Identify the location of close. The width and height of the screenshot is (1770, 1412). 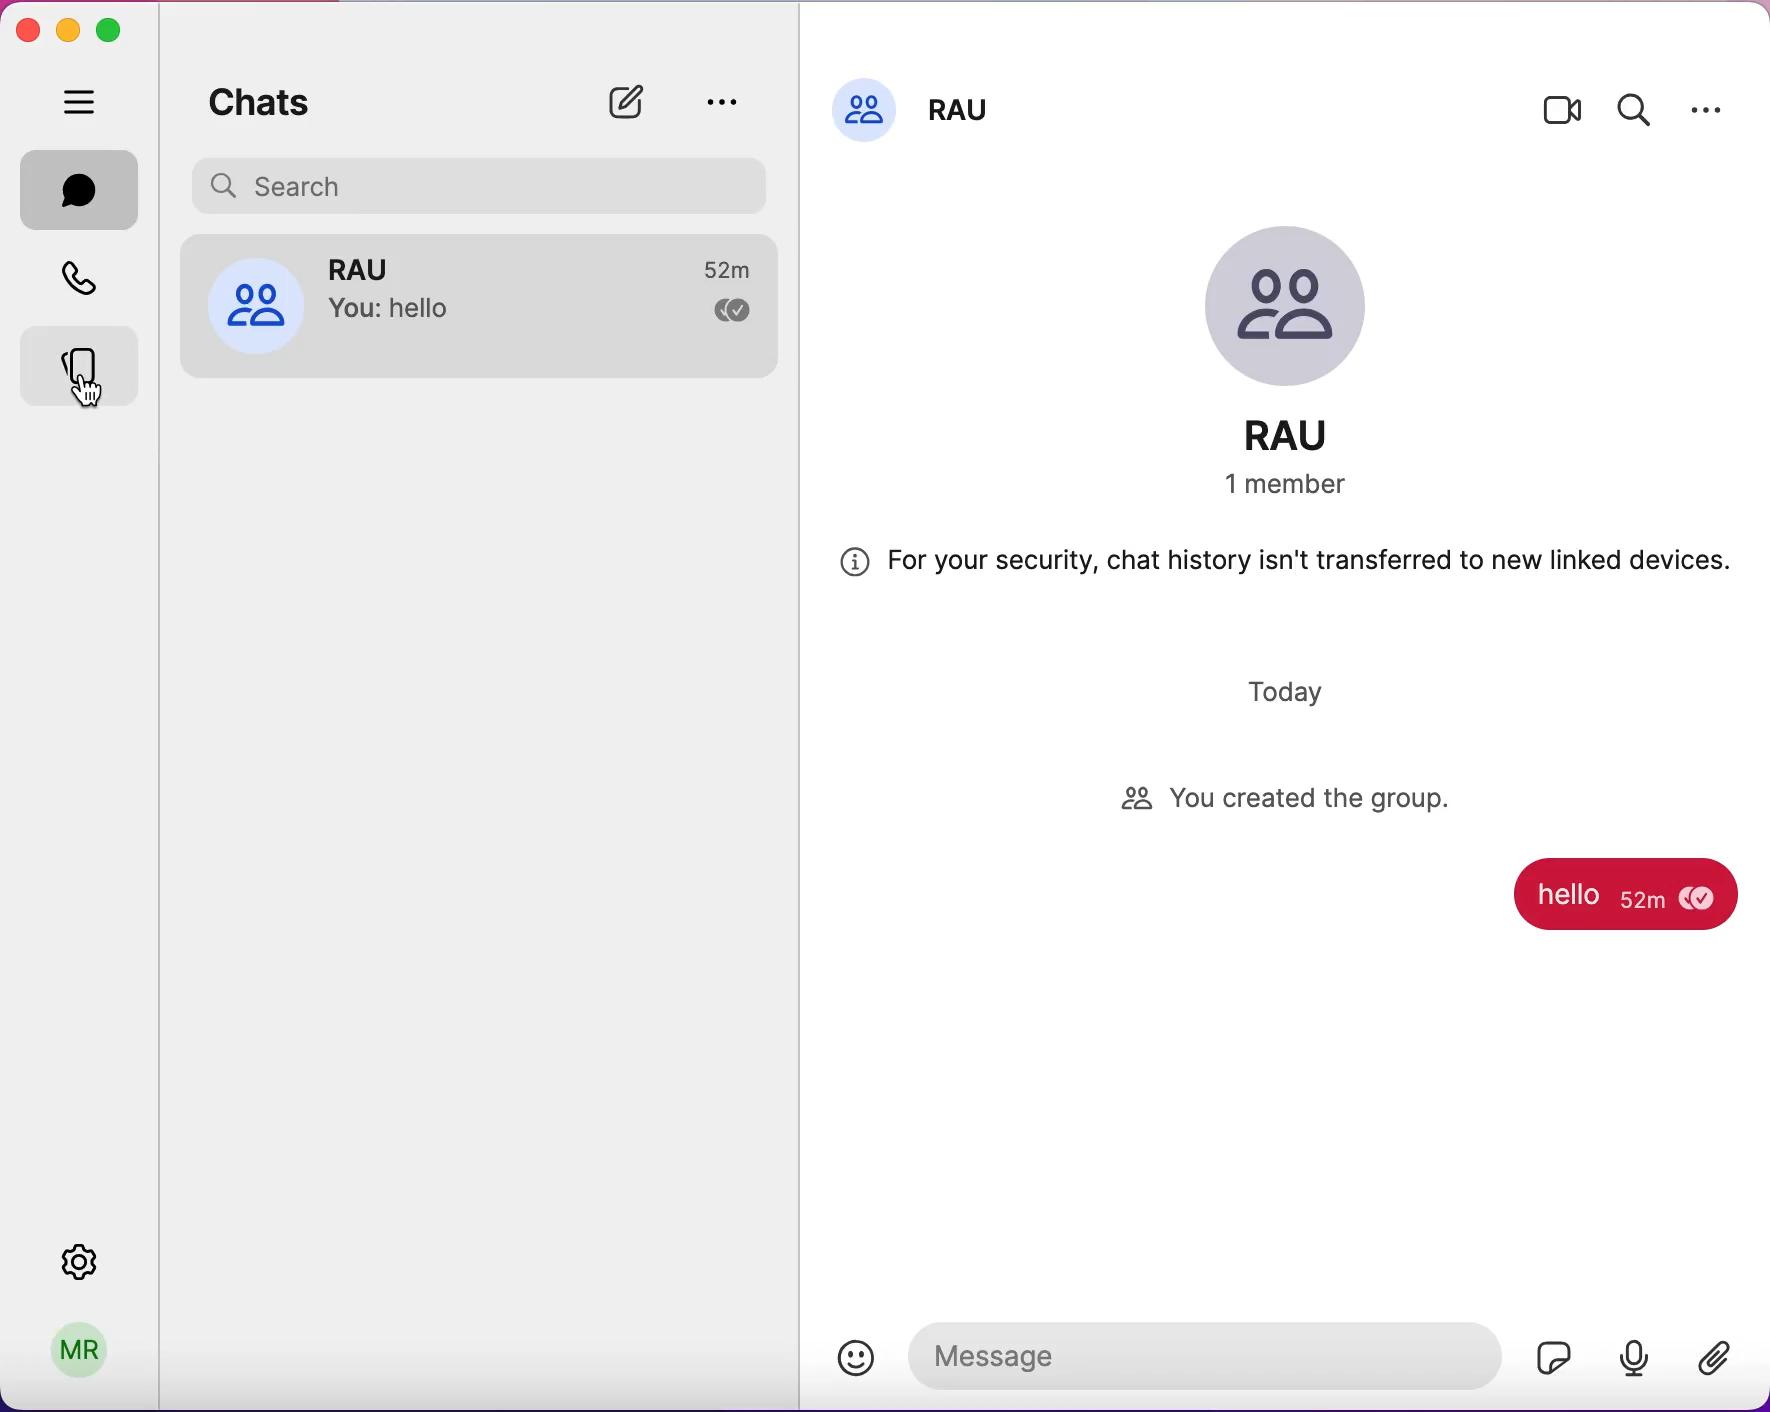
(27, 31).